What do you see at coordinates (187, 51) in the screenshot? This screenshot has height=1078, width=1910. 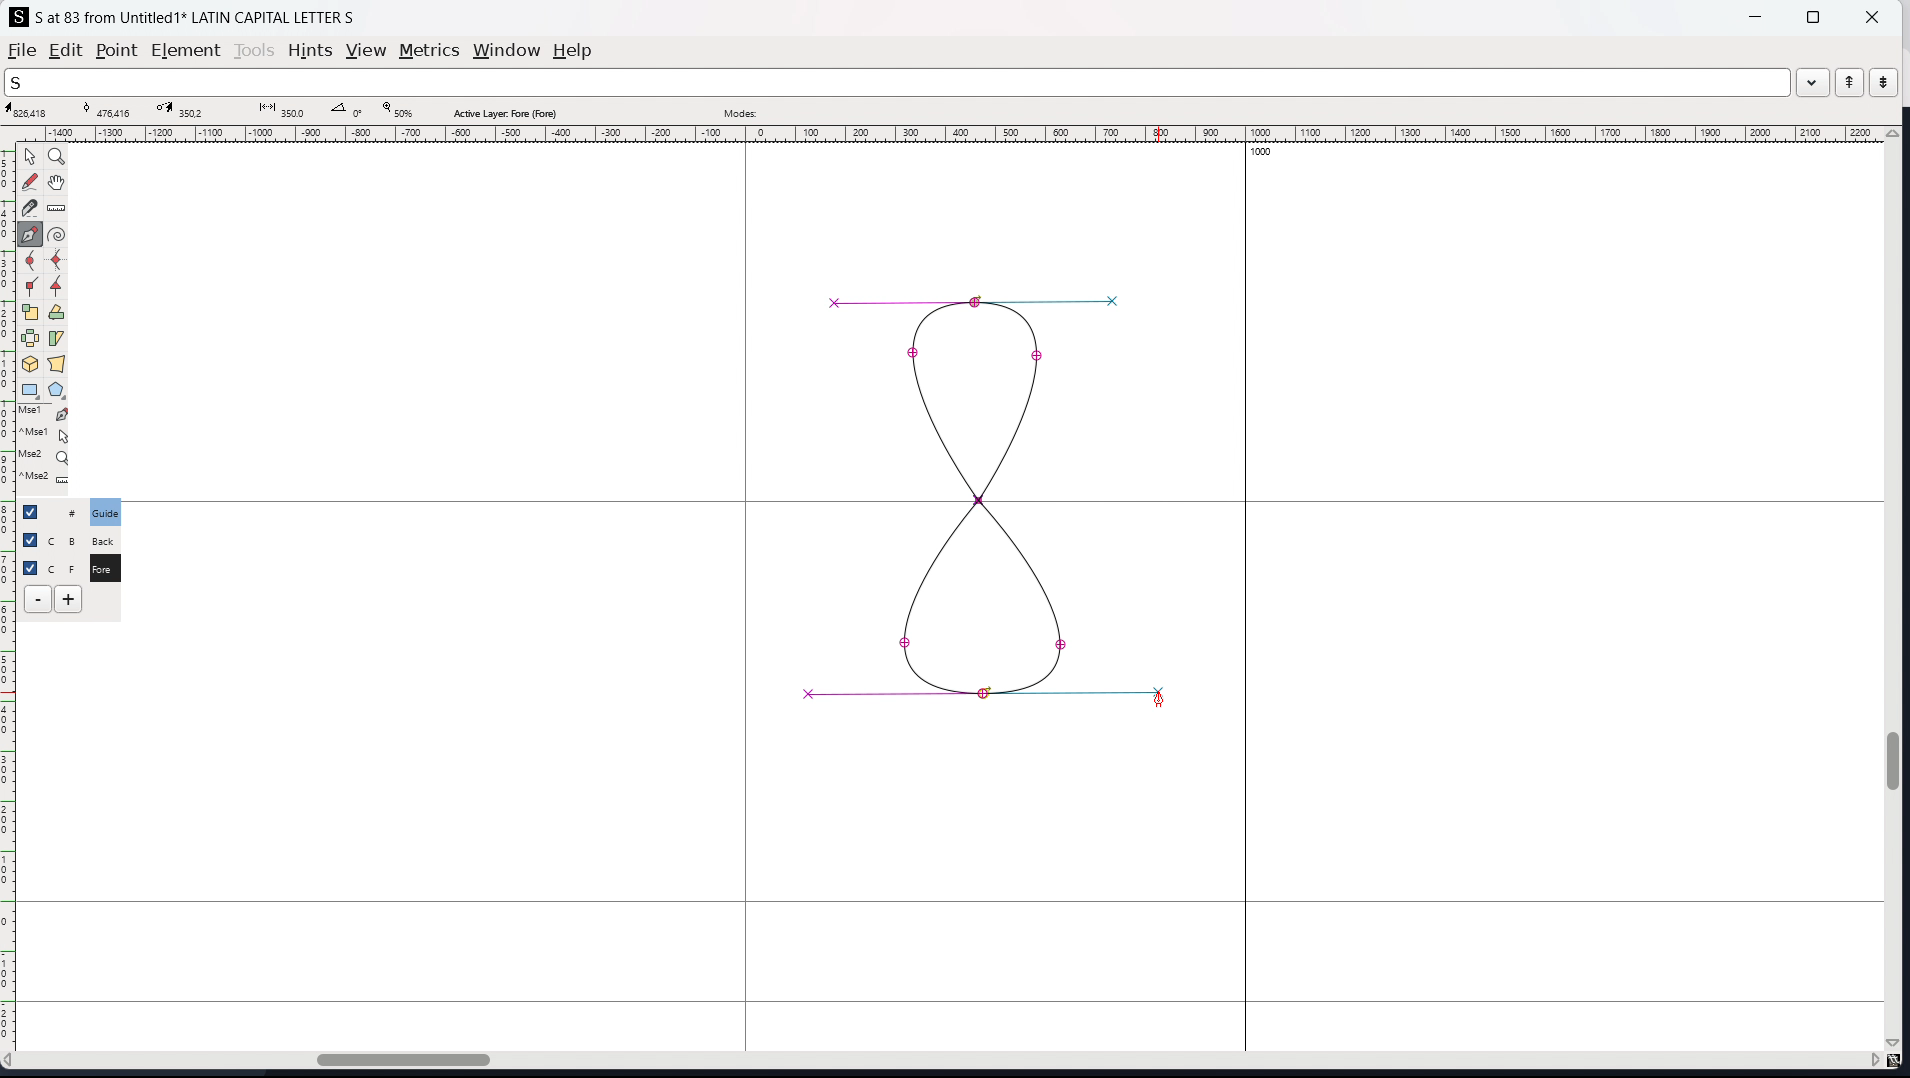 I see `element` at bounding box center [187, 51].